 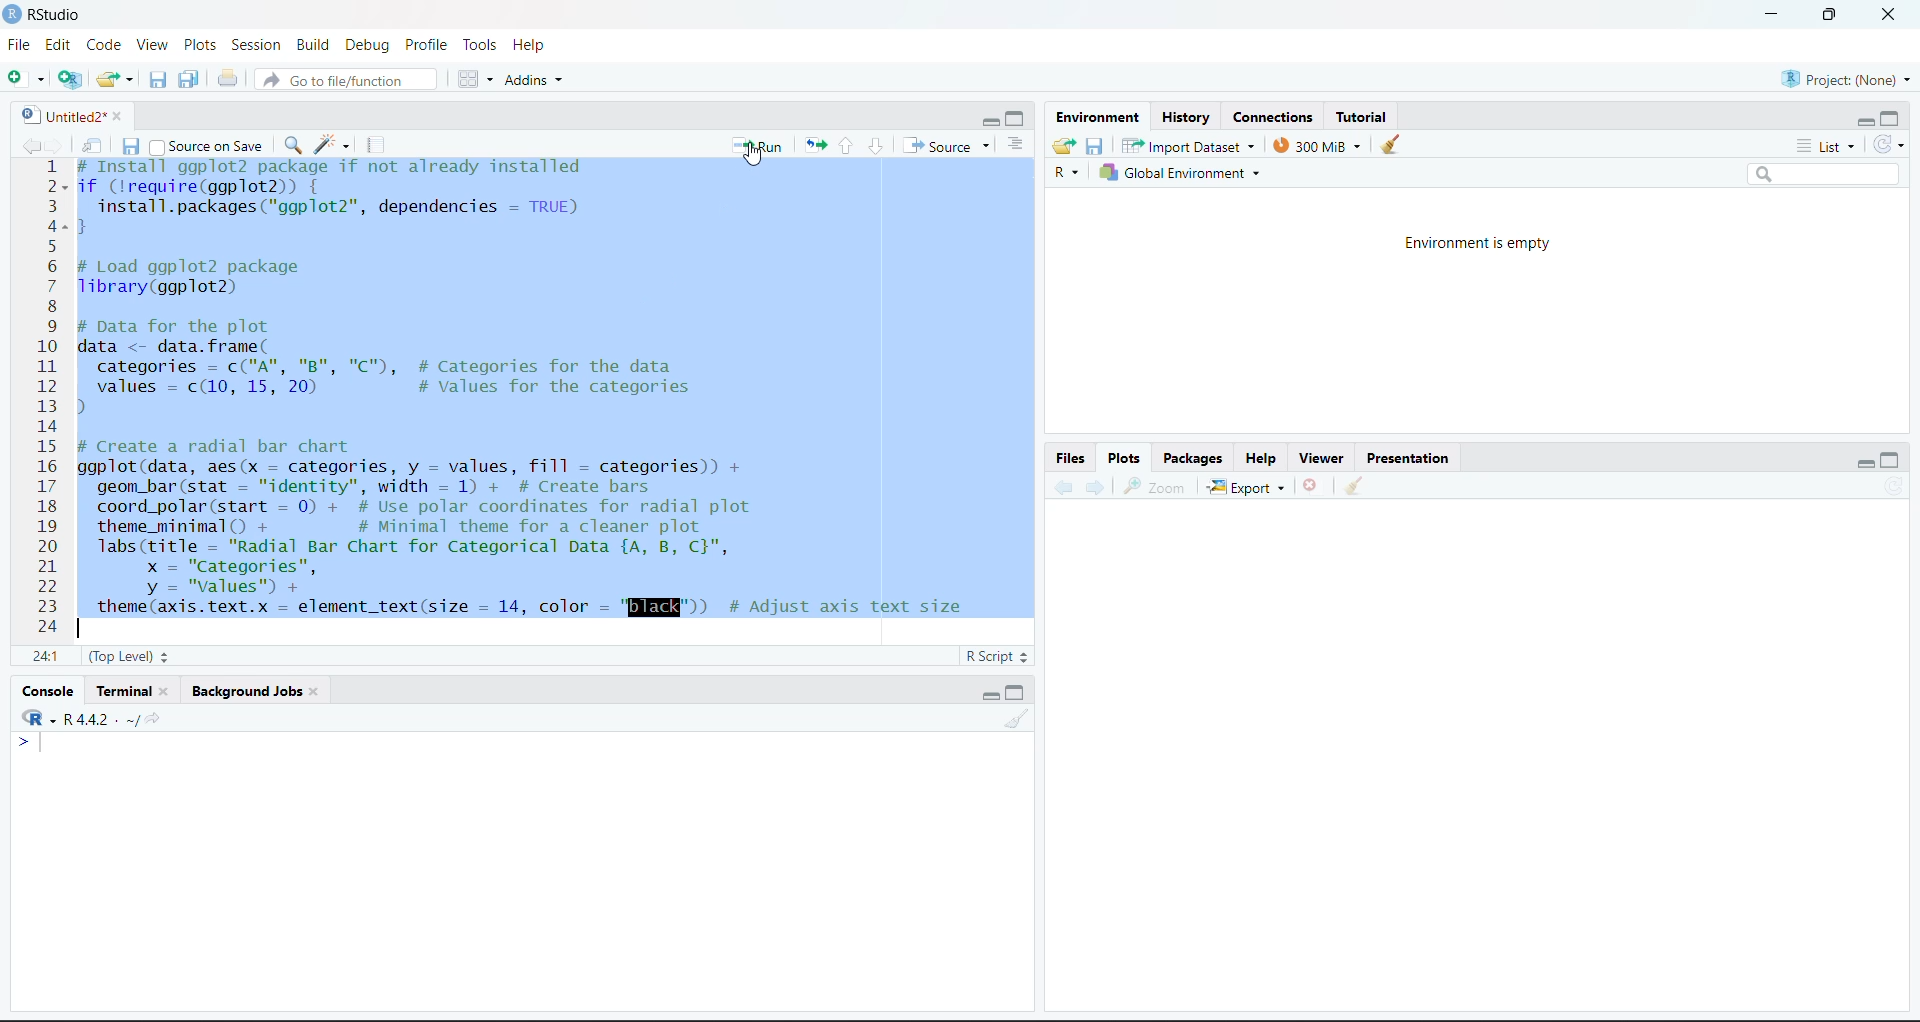 What do you see at coordinates (151, 45) in the screenshot?
I see `View` at bounding box center [151, 45].